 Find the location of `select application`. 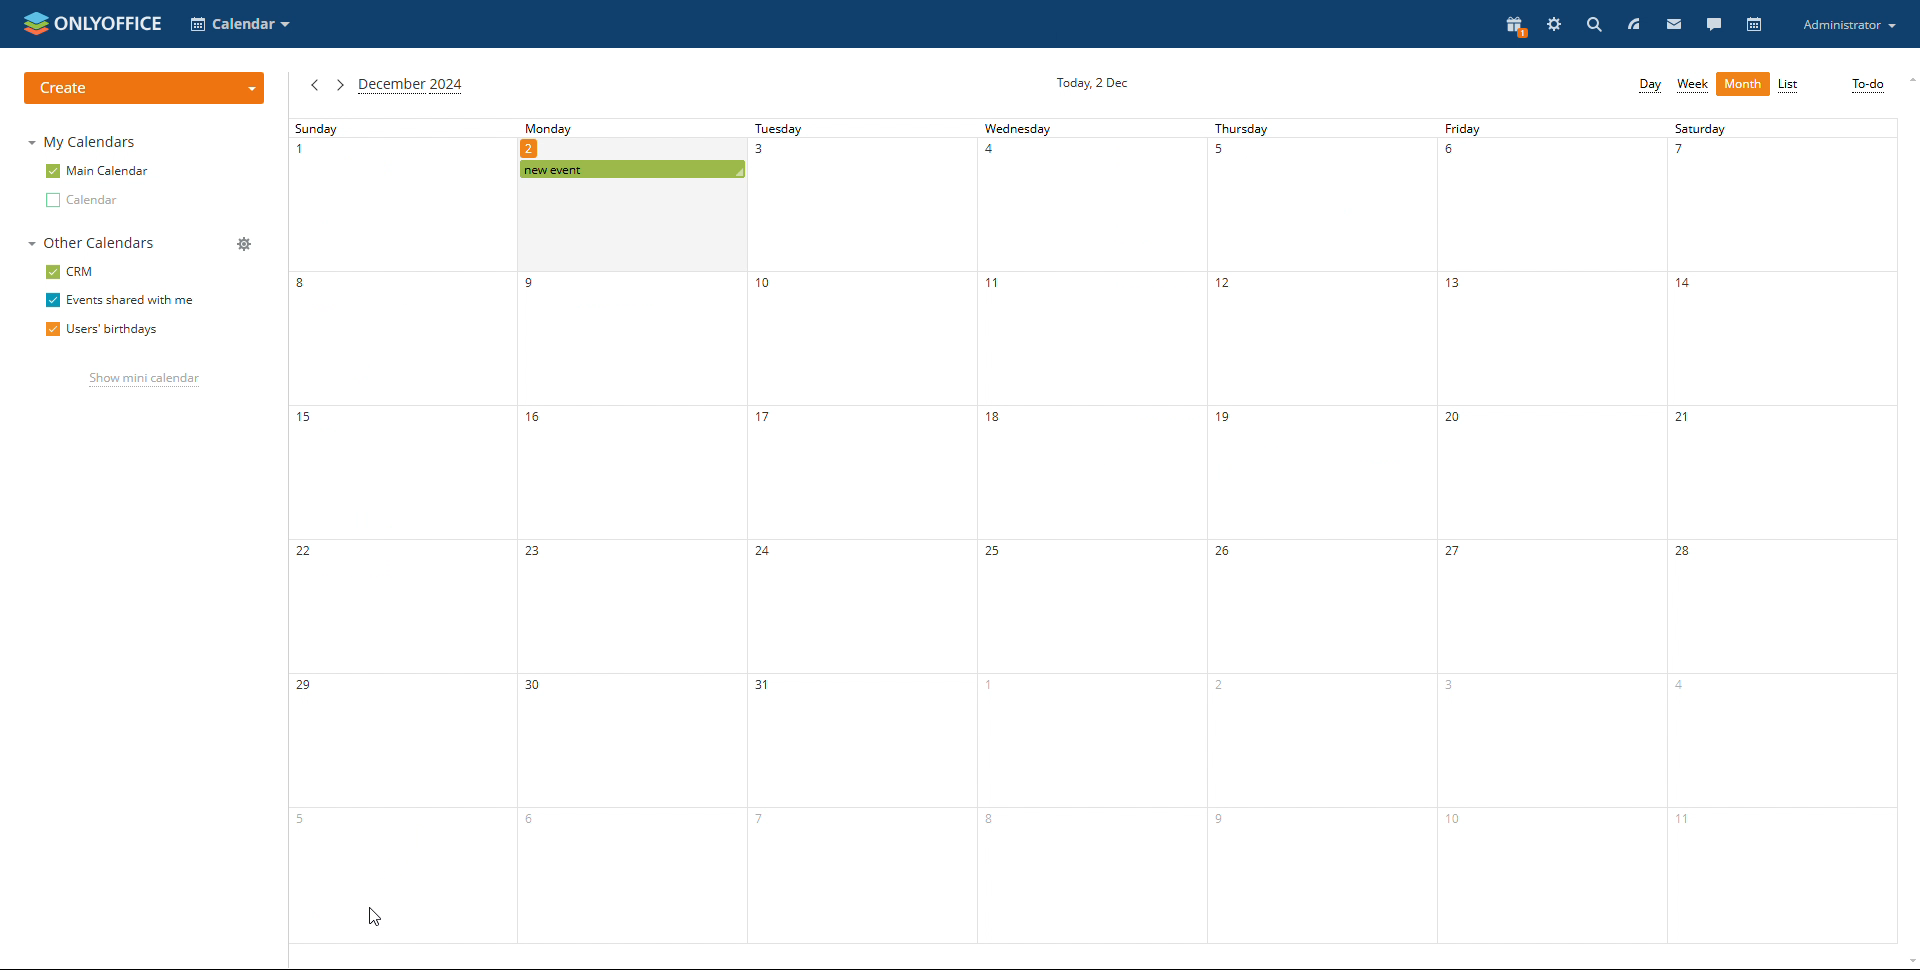

select application is located at coordinates (240, 25).